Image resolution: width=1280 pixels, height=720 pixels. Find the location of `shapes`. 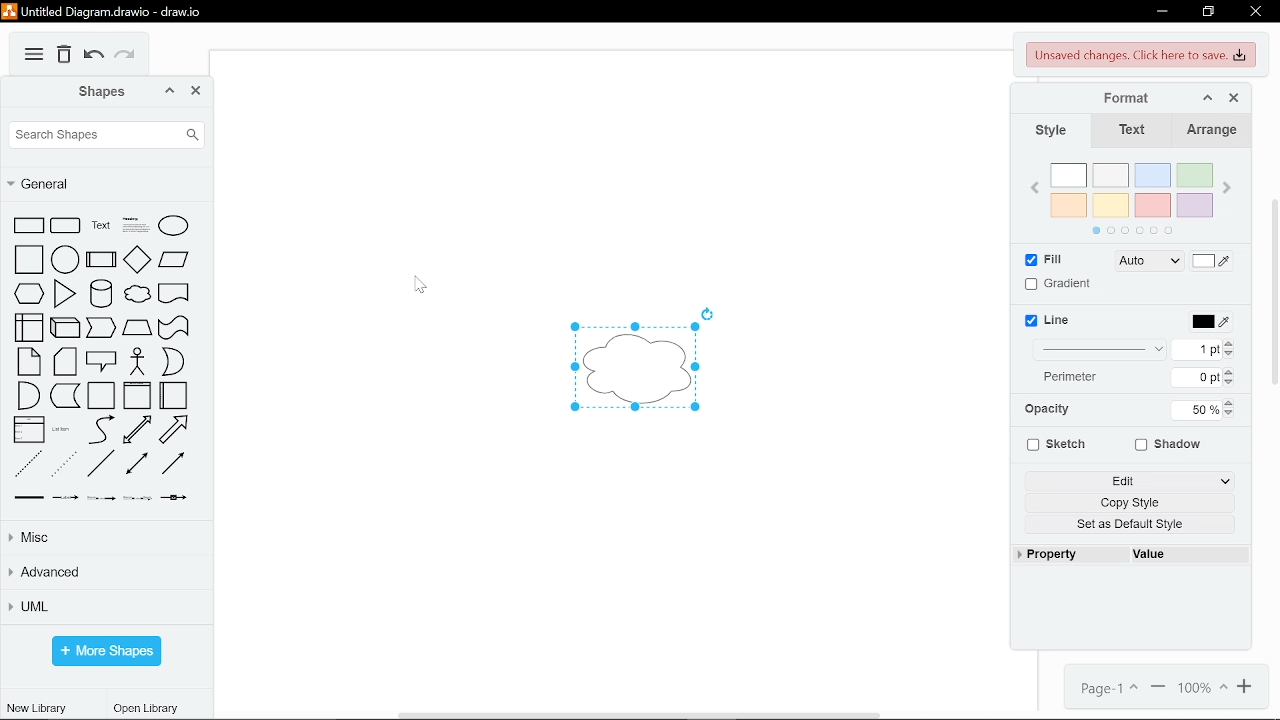

shapes is located at coordinates (82, 92).